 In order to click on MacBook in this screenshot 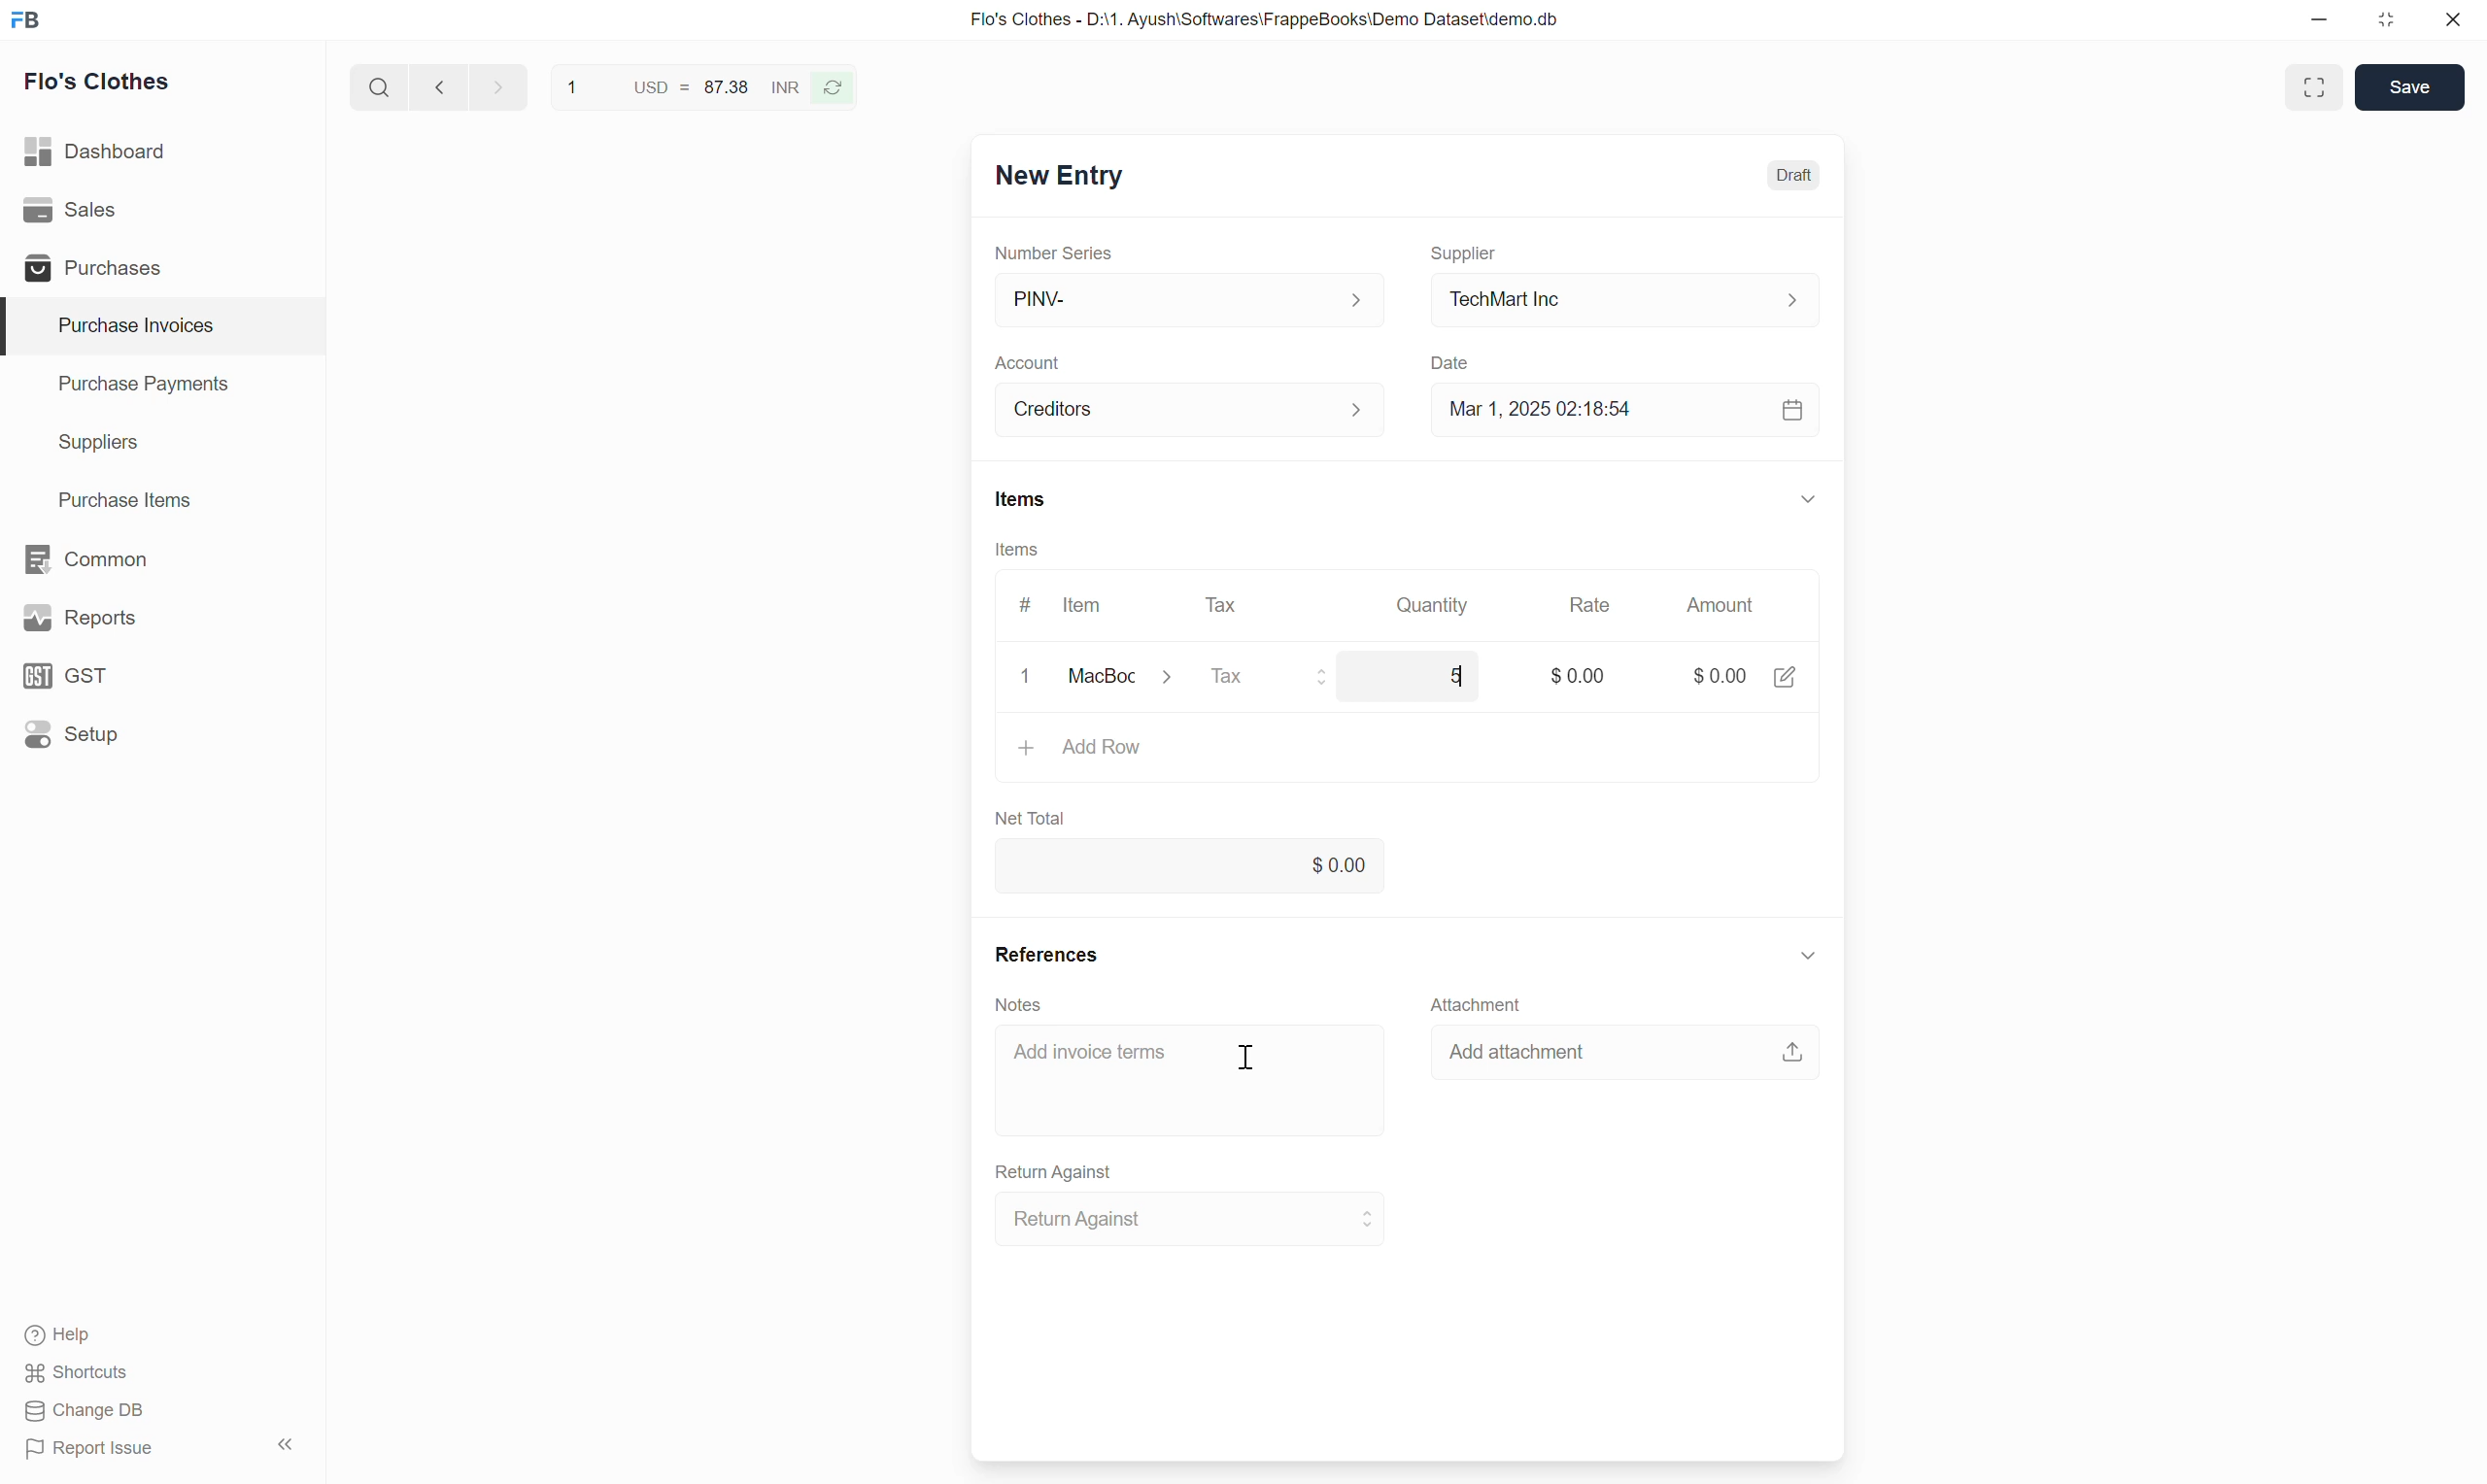, I will do `click(1130, 677)`.